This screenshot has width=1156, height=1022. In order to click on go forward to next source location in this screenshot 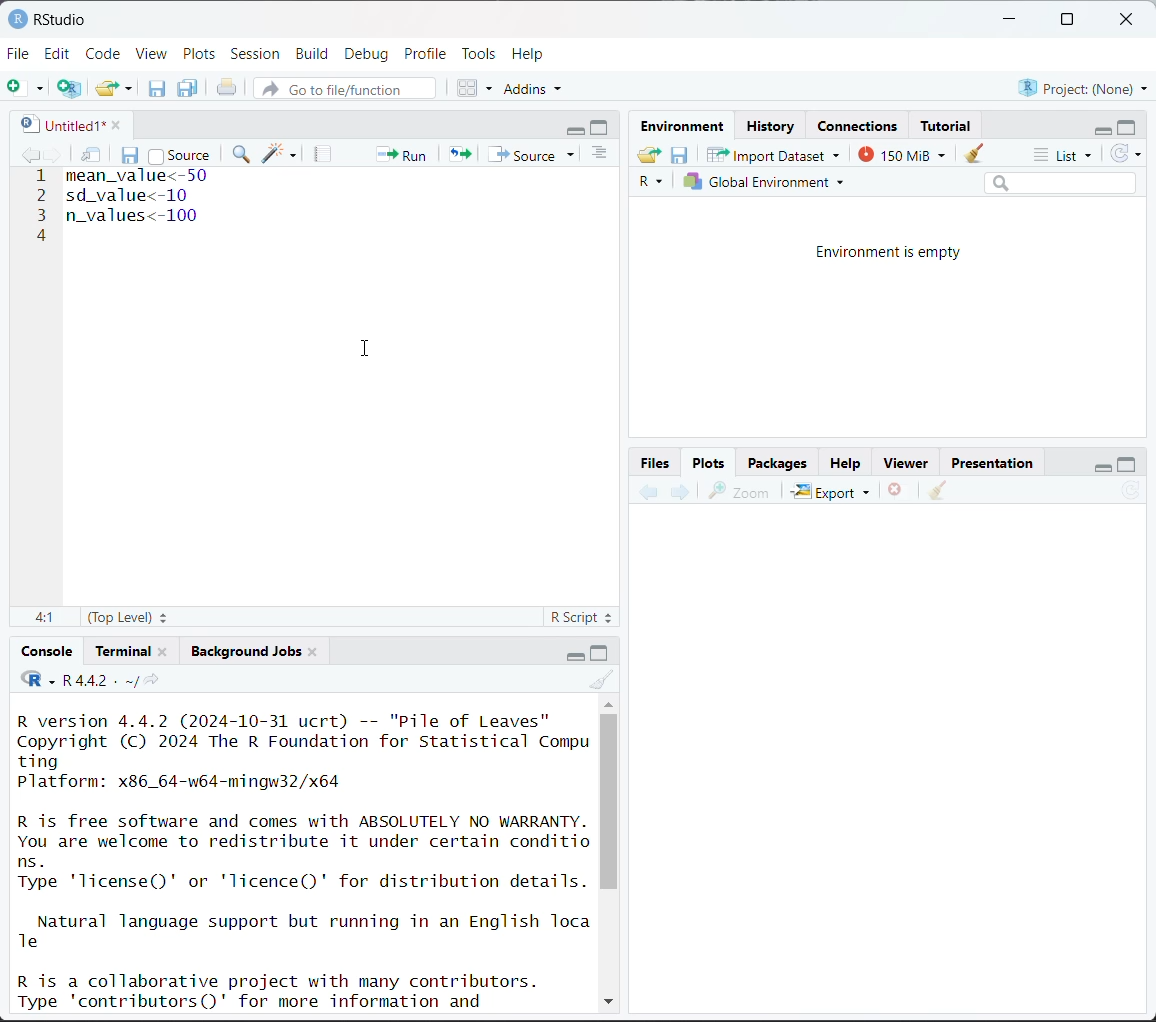, I will do `click(54, 156)`.